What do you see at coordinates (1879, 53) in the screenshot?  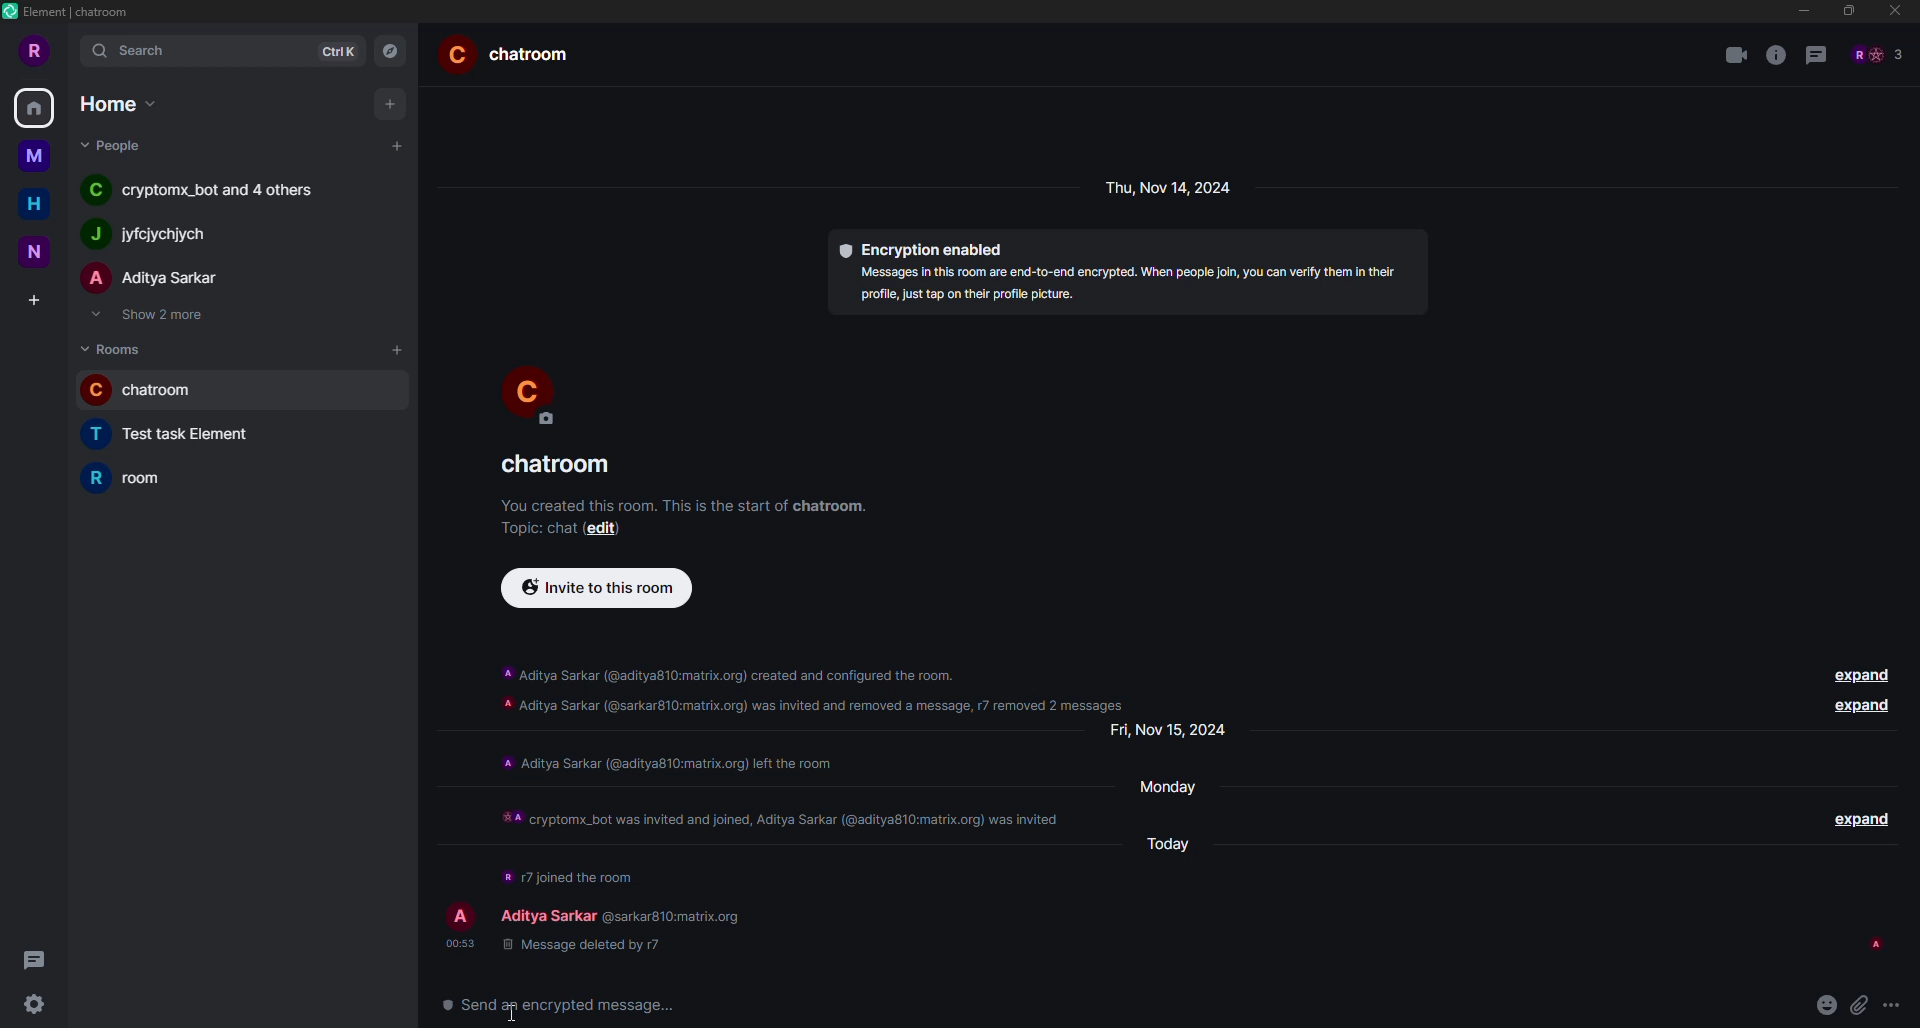 I see `people` at bounding box center [1879, 53].